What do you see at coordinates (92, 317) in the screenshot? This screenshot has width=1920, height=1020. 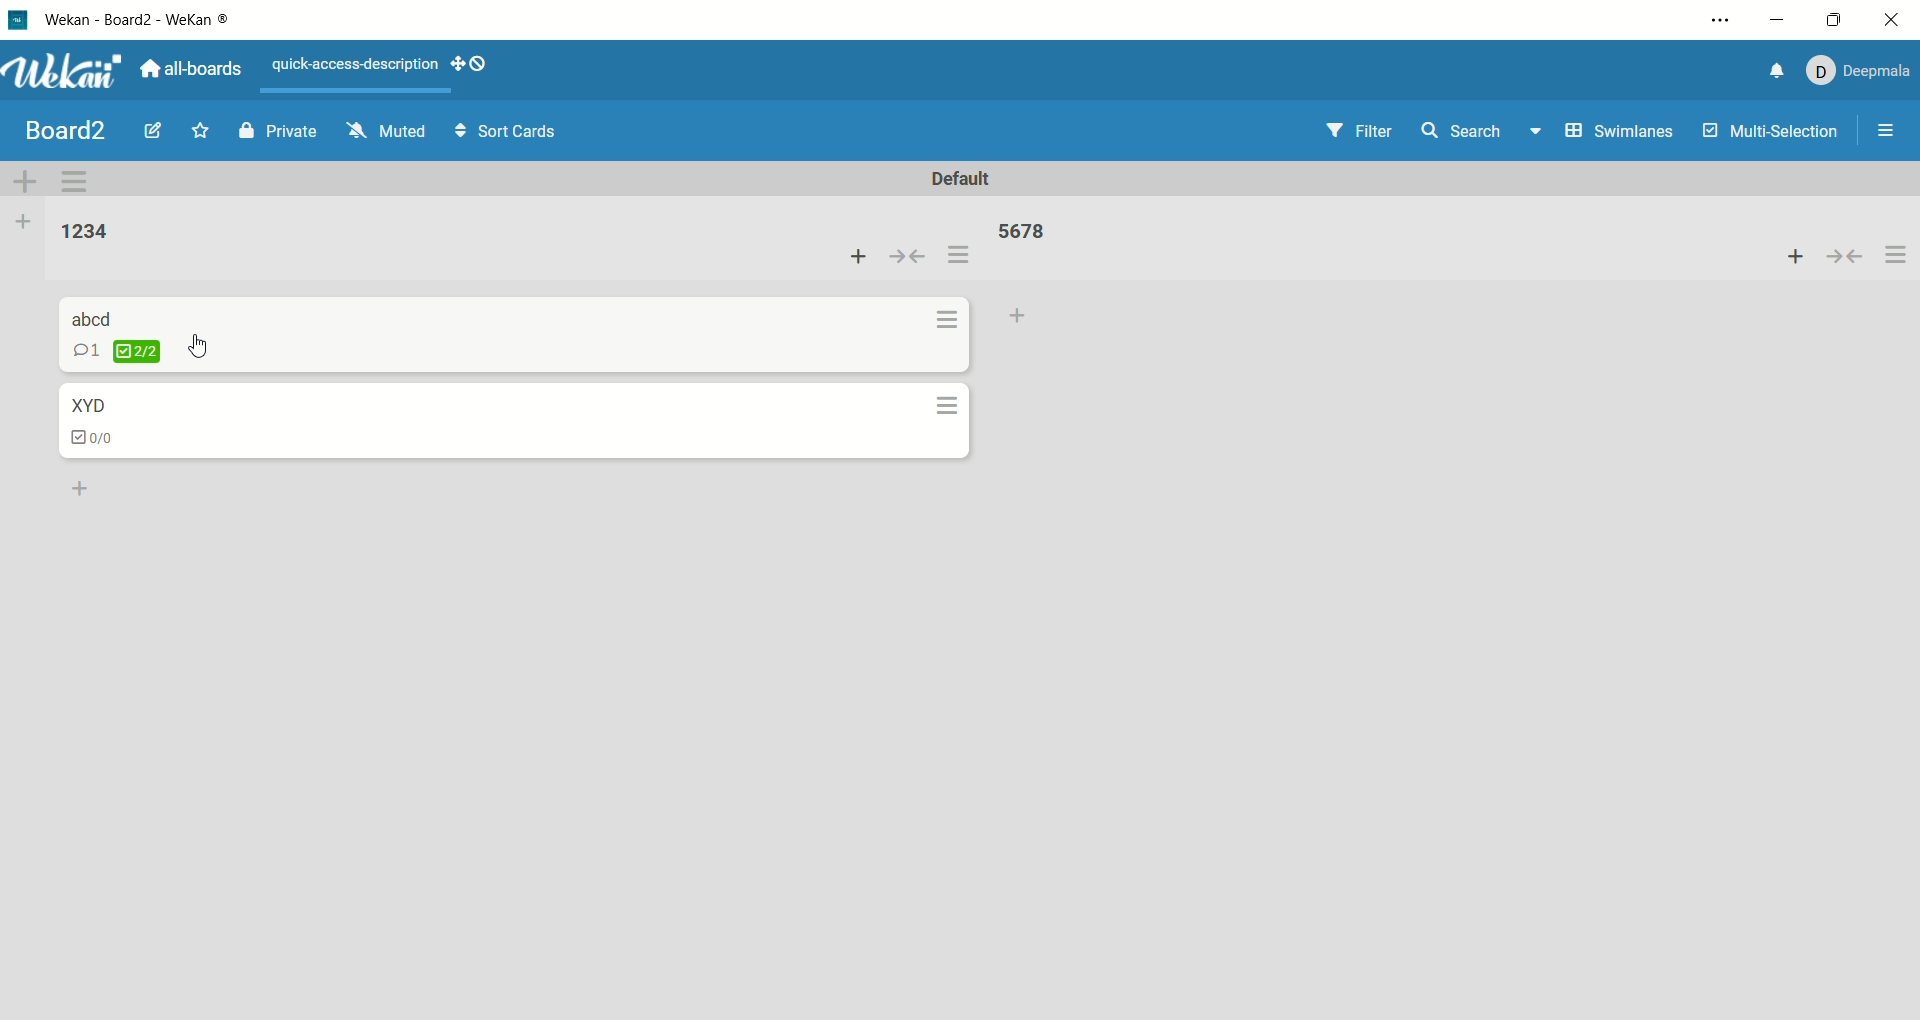 I see `card title` at bounding box center [92, 317].